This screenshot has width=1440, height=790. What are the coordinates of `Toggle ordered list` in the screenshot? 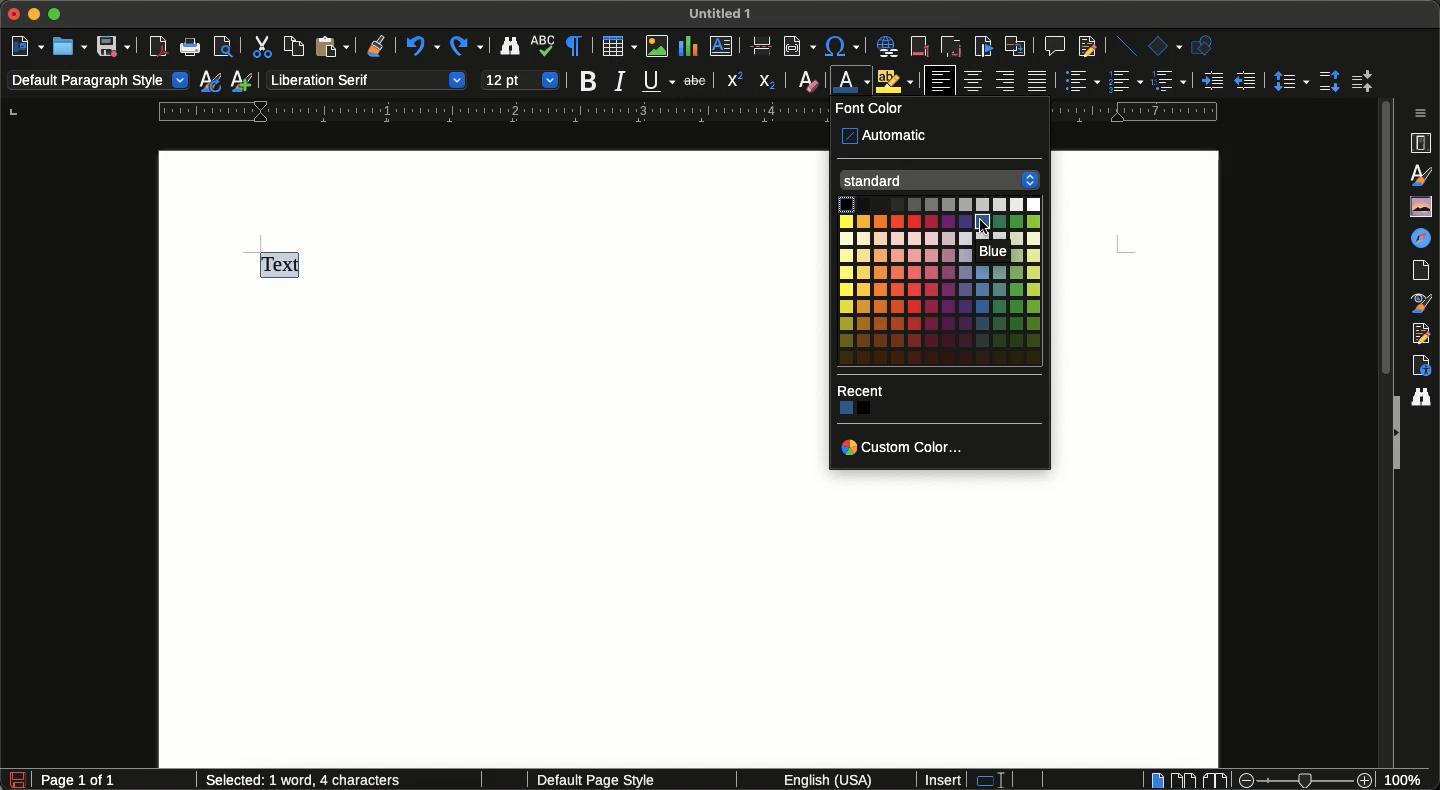 It's located at (1125, 79).